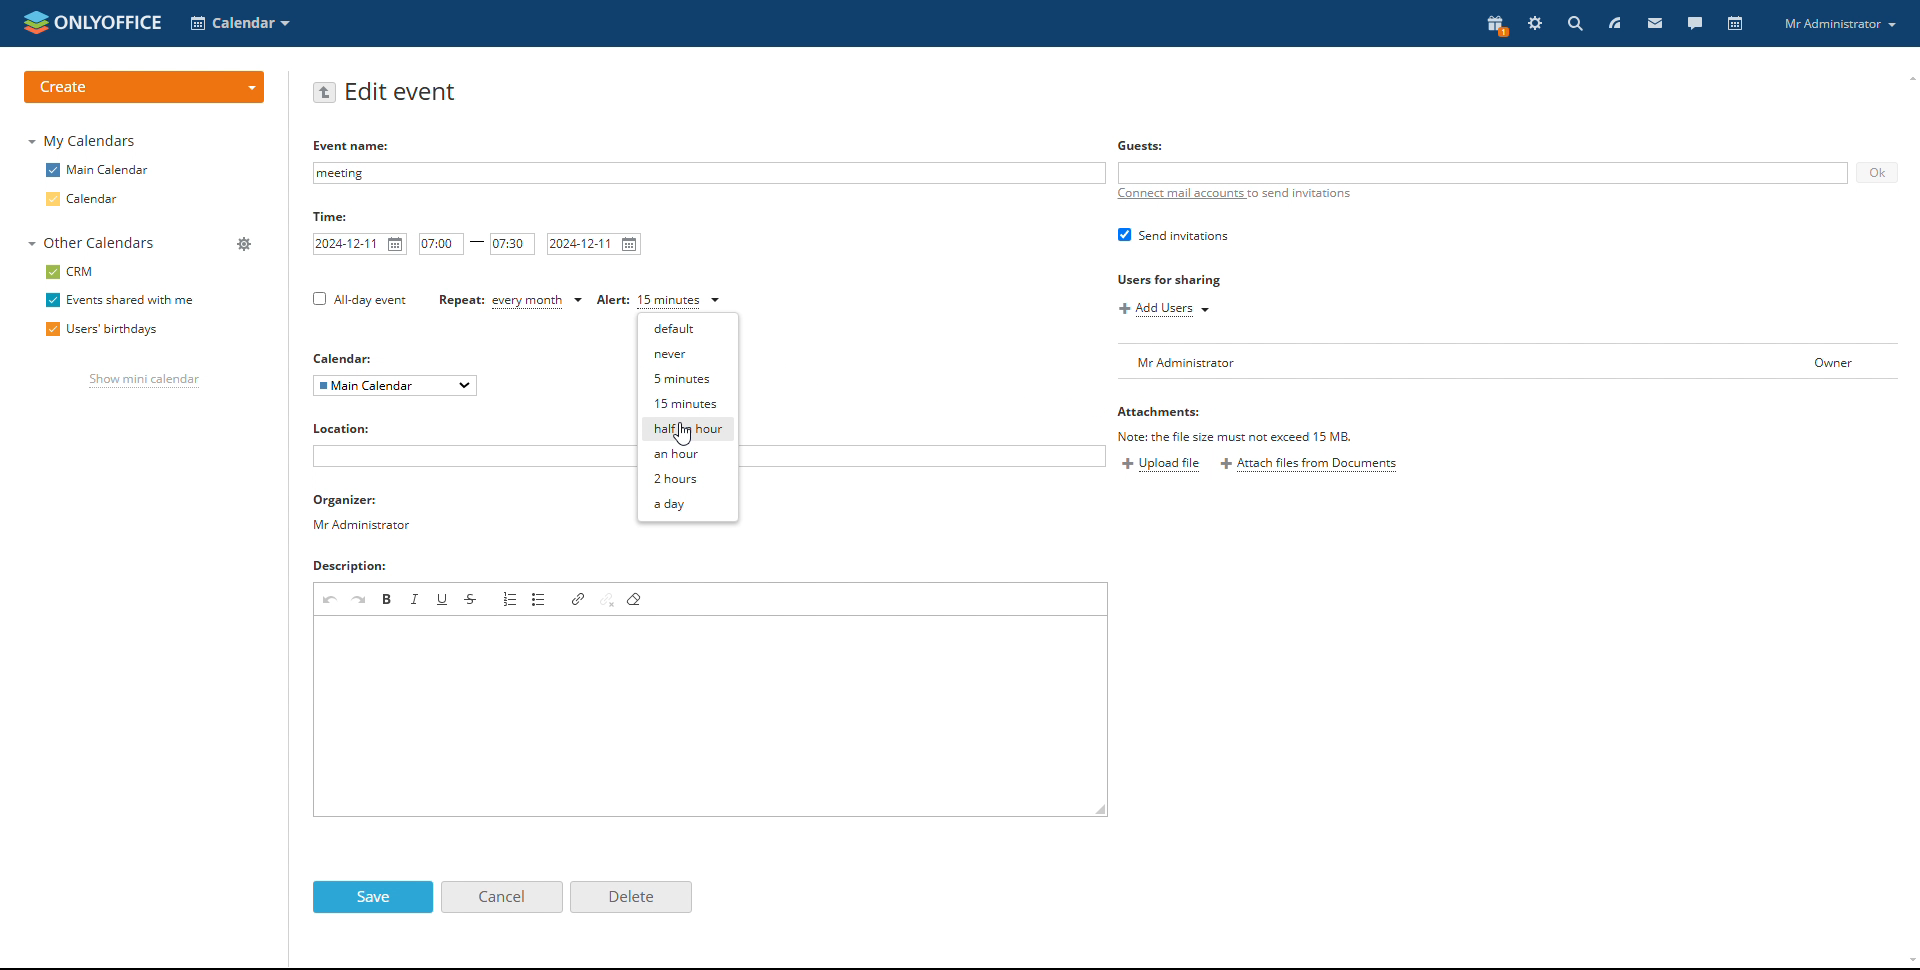  What do you see at coordinates (1309, 466) in the screenshot?
I see `attach files form documents` at bounding box center [1309, 466].